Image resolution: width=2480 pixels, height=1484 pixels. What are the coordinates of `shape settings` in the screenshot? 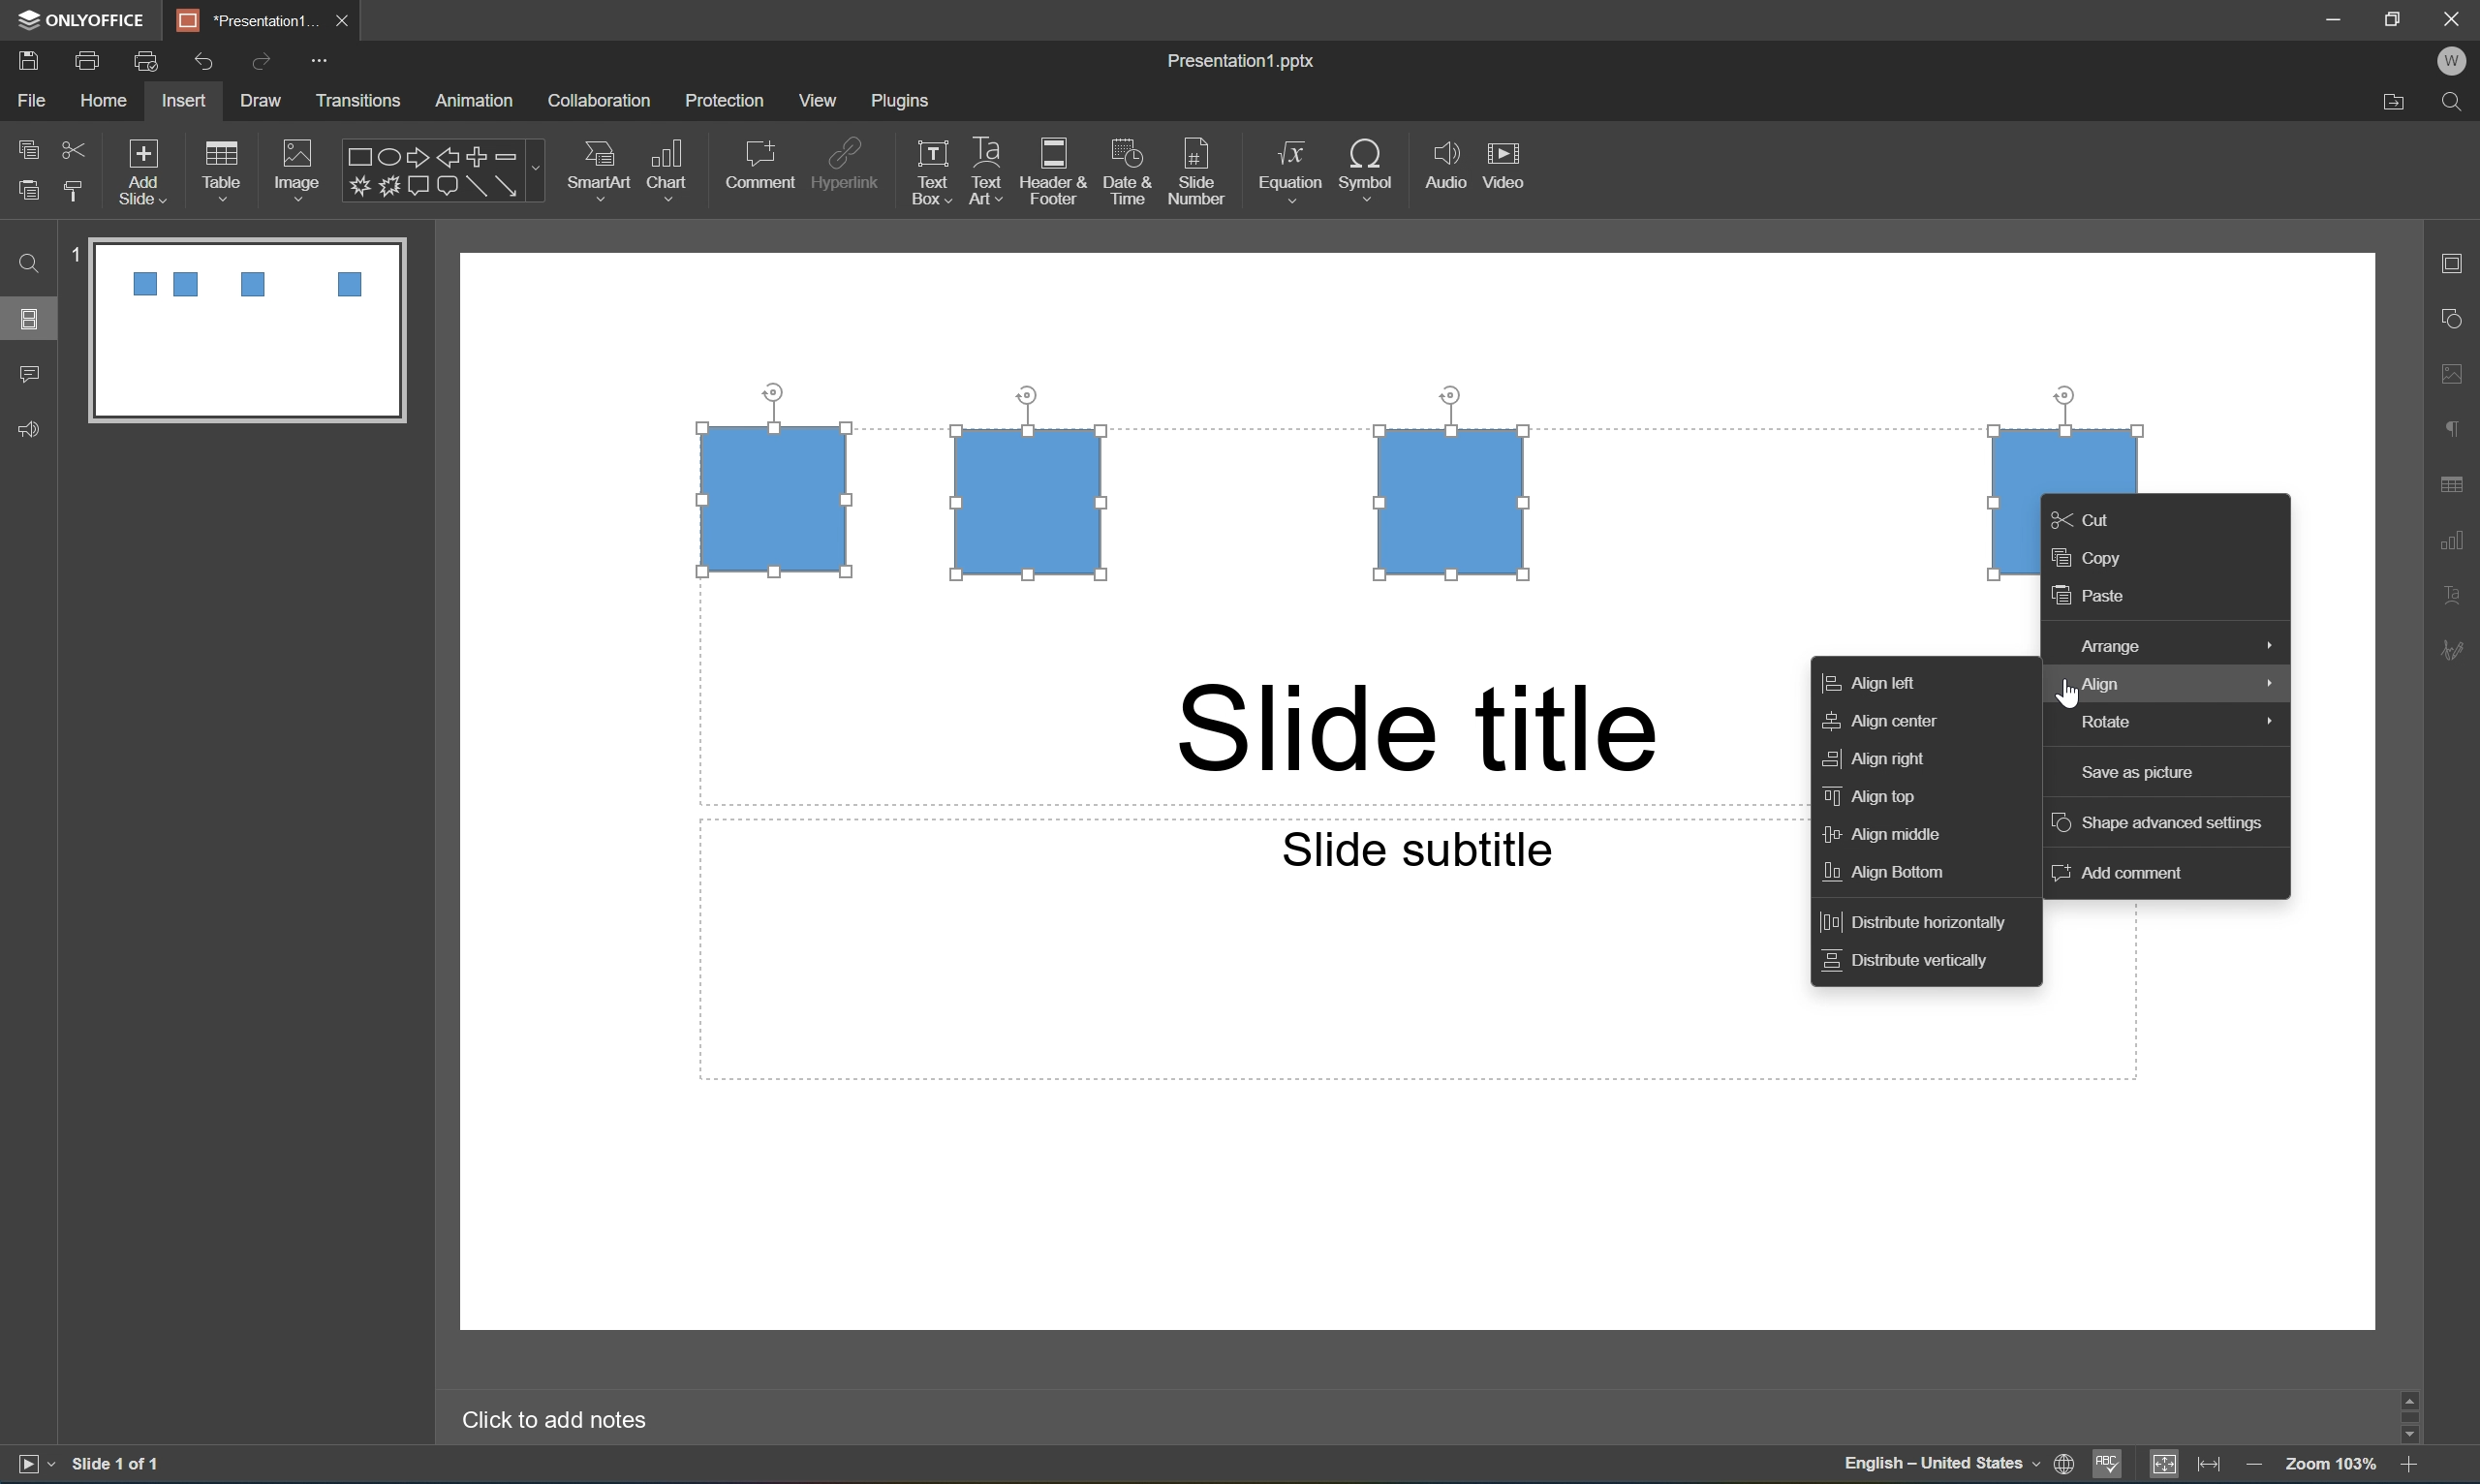 It's located at (2460, 318).